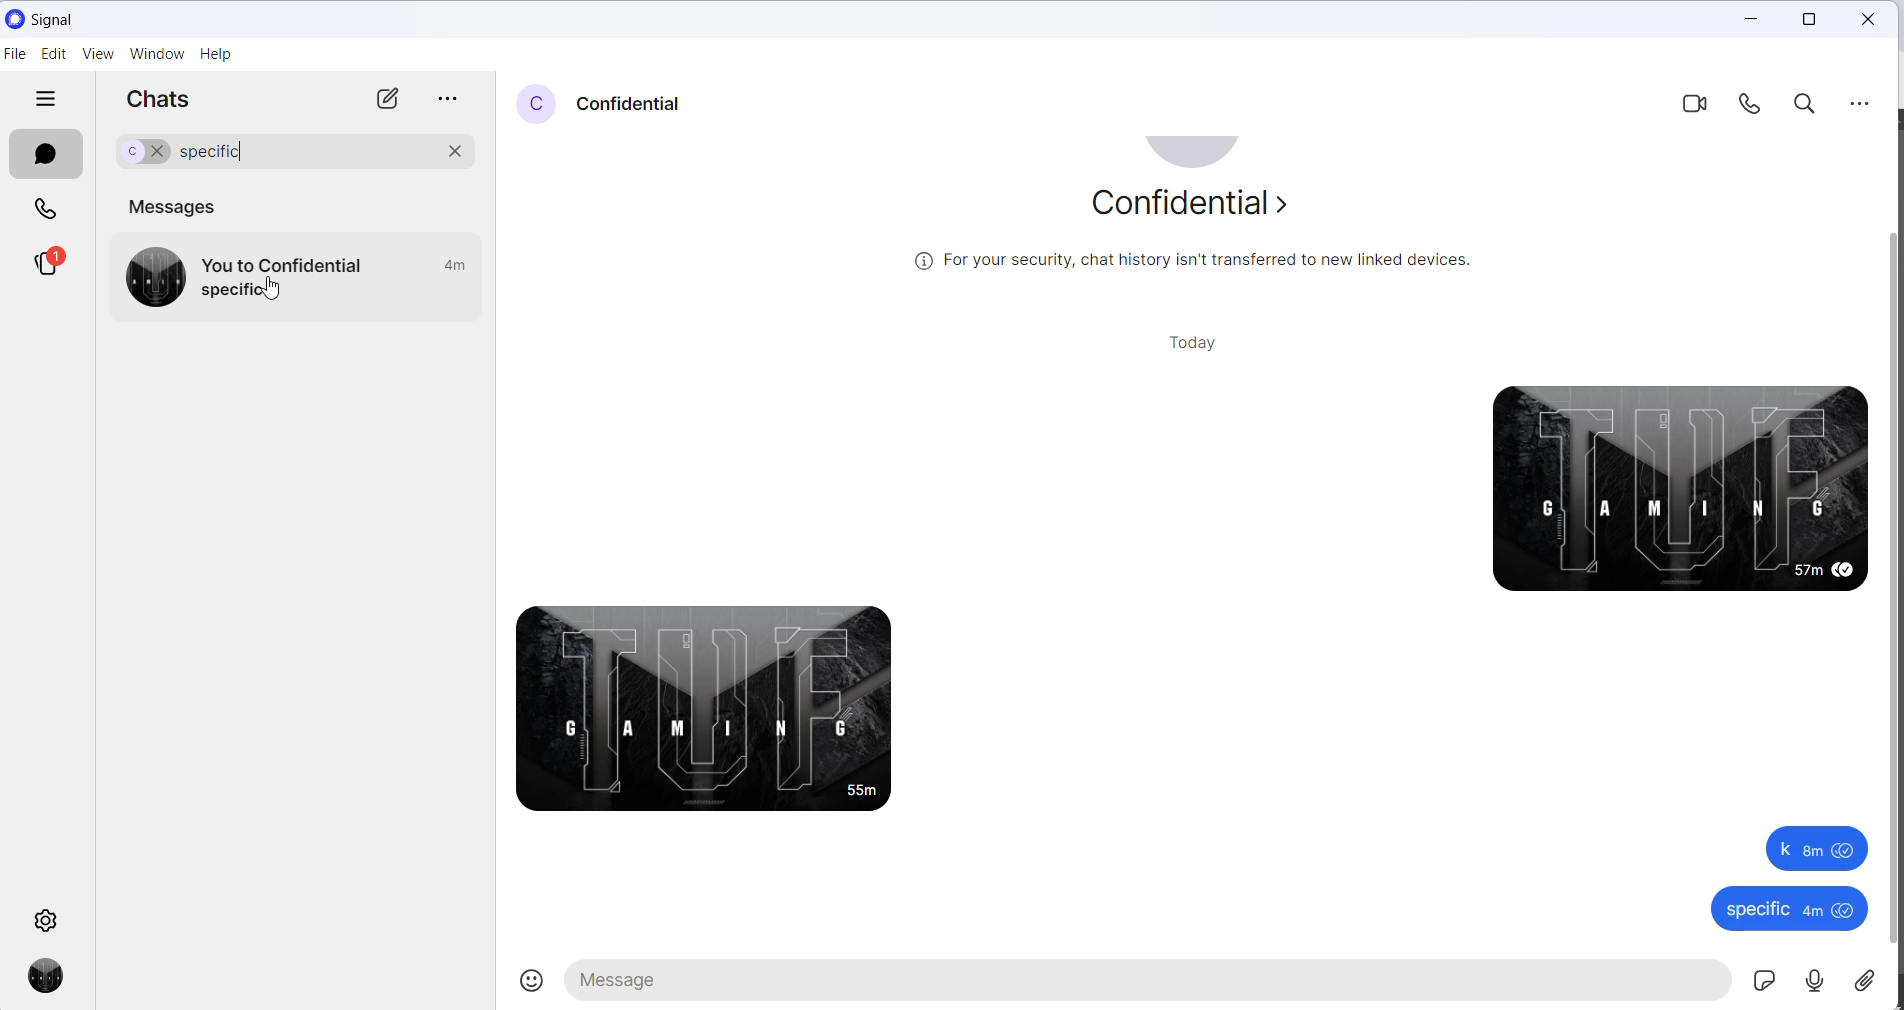  I want to click on maximize, so click(1812, 20).